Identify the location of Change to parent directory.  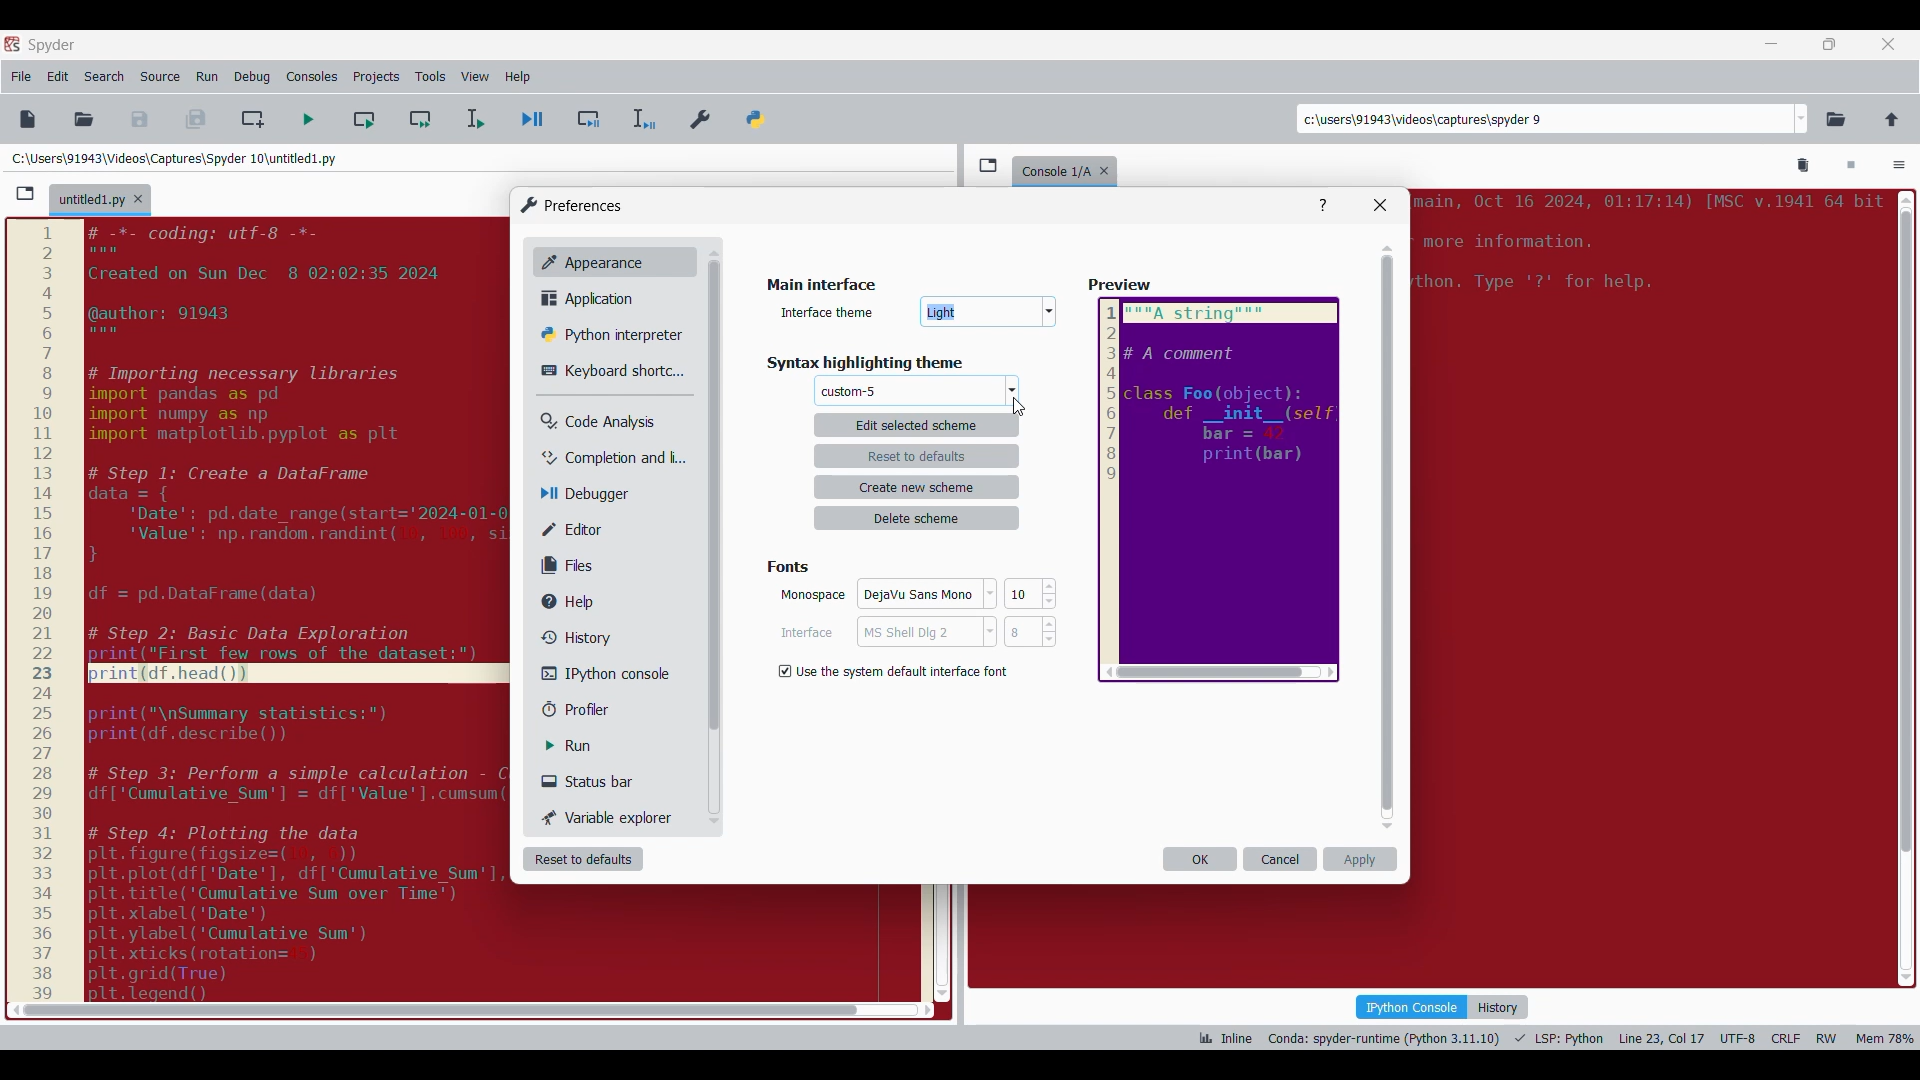
(1892, 119).